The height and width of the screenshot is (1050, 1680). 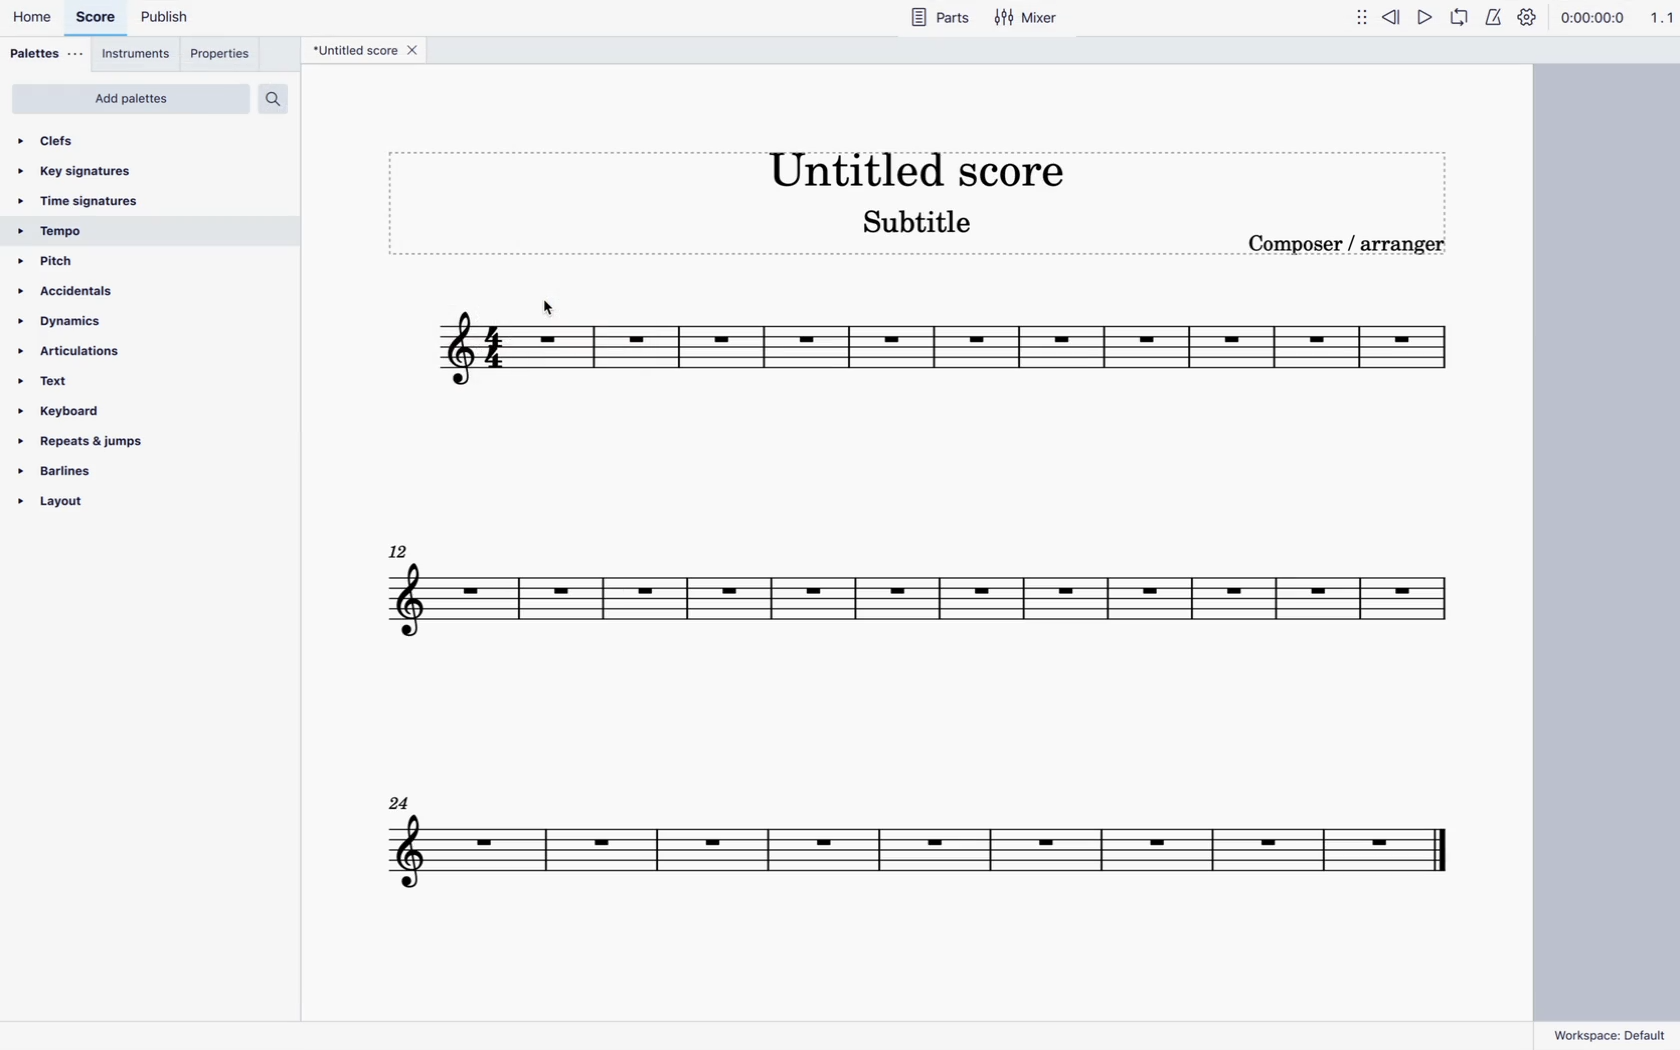 I want to click on play, so click(x=1426, y=17).